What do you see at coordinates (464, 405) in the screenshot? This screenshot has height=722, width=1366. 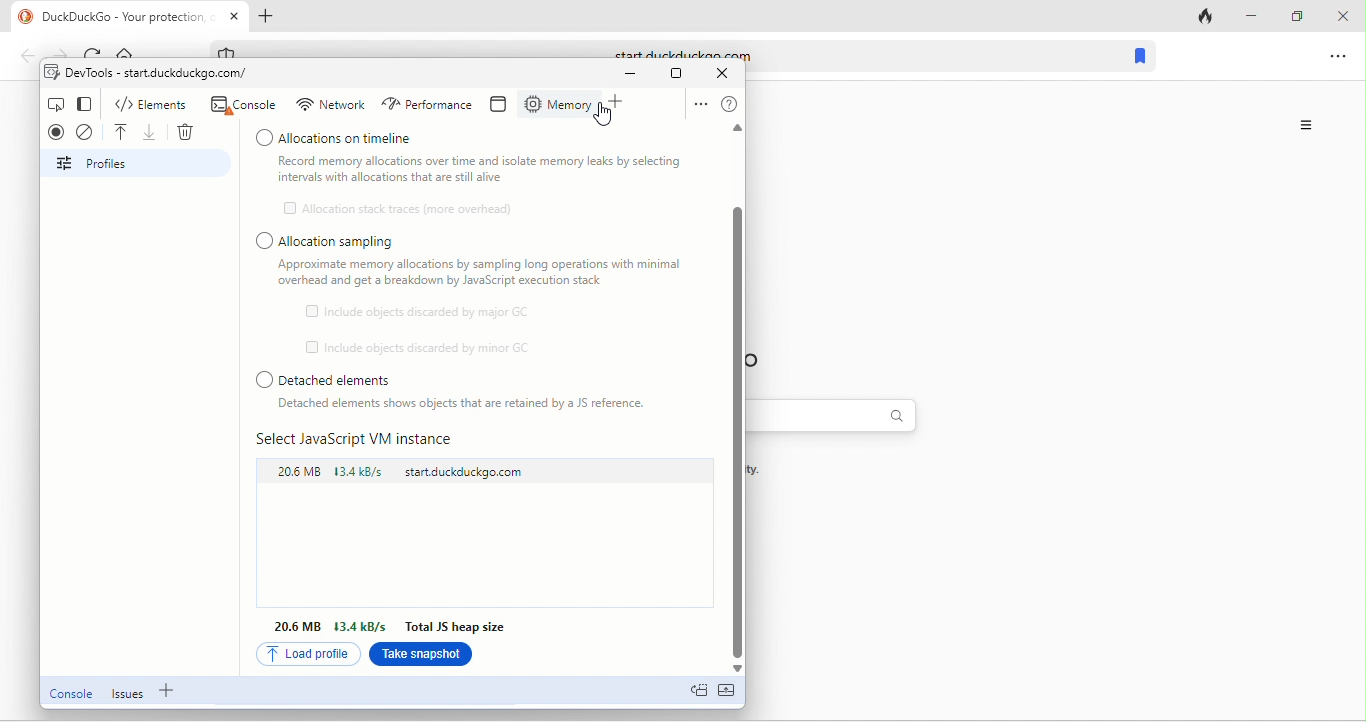 I see `detached elements shows objects that are retained by a js reference` at bounding box center [464, 405].